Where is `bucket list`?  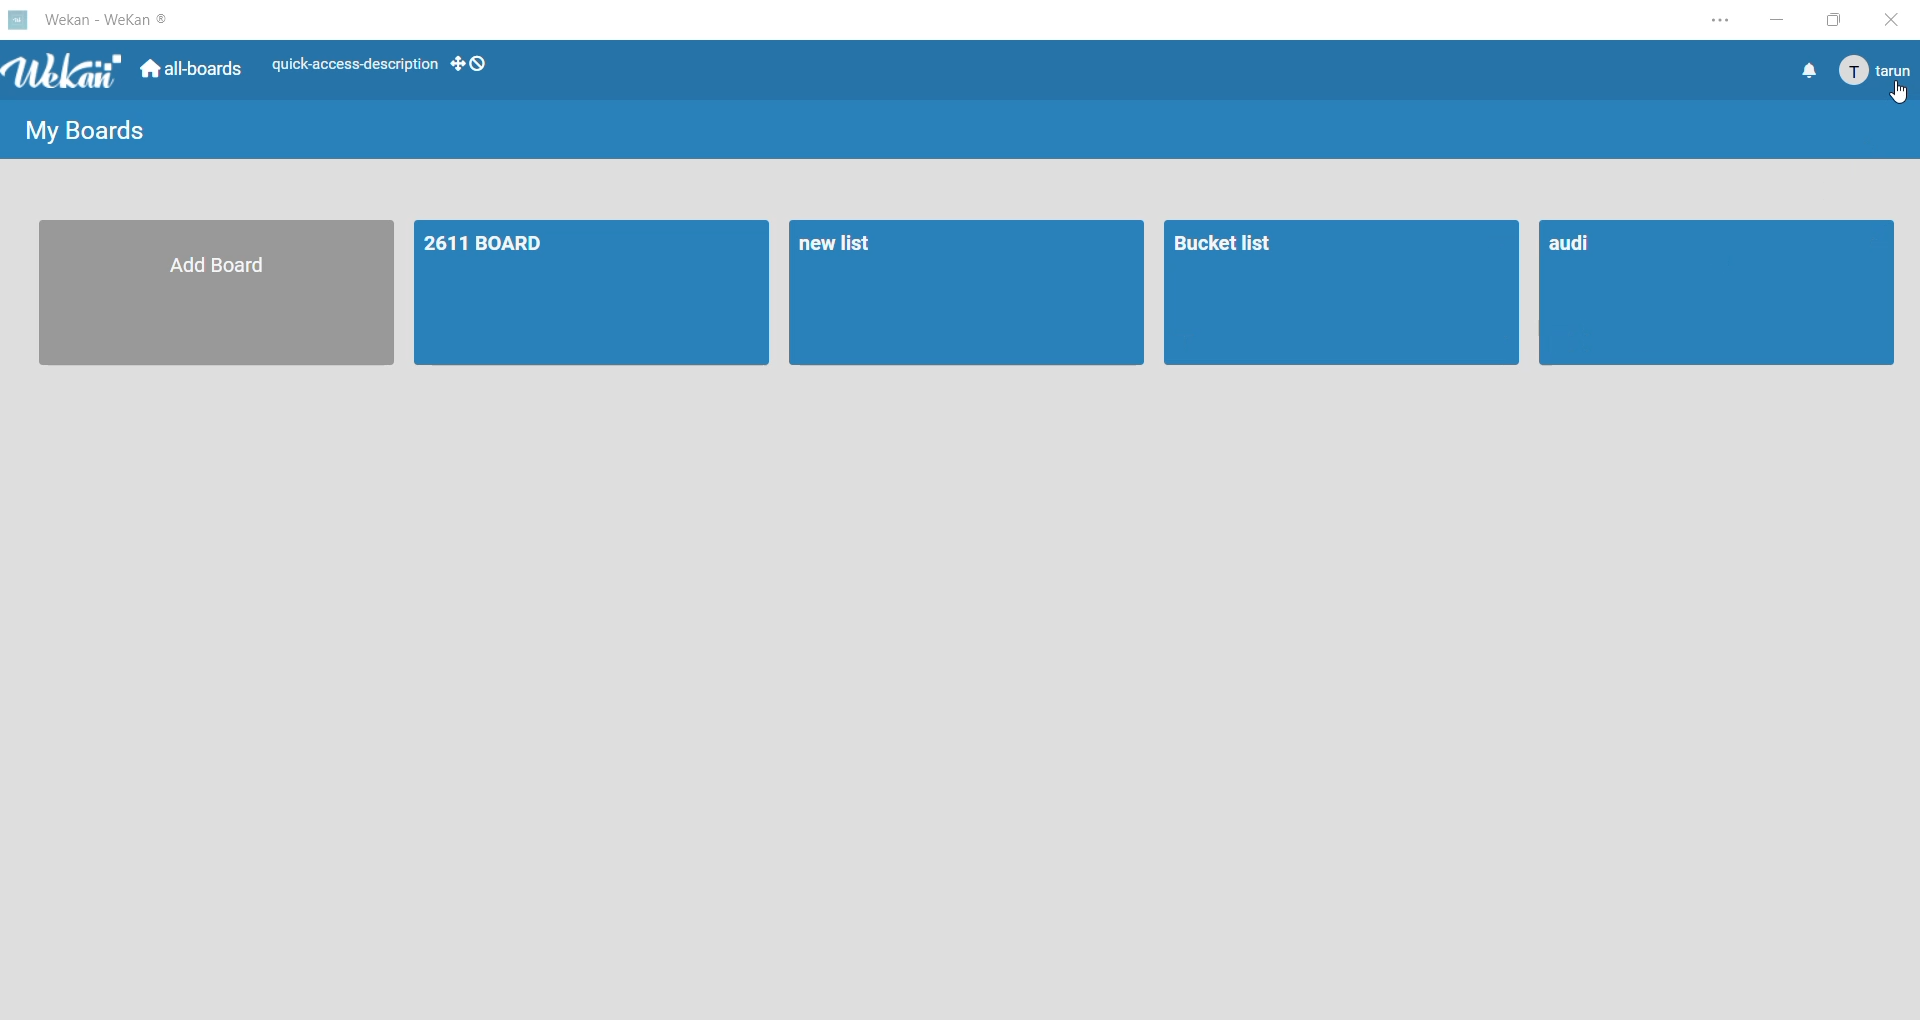
bucket list is located at coordinates (1339, 292).